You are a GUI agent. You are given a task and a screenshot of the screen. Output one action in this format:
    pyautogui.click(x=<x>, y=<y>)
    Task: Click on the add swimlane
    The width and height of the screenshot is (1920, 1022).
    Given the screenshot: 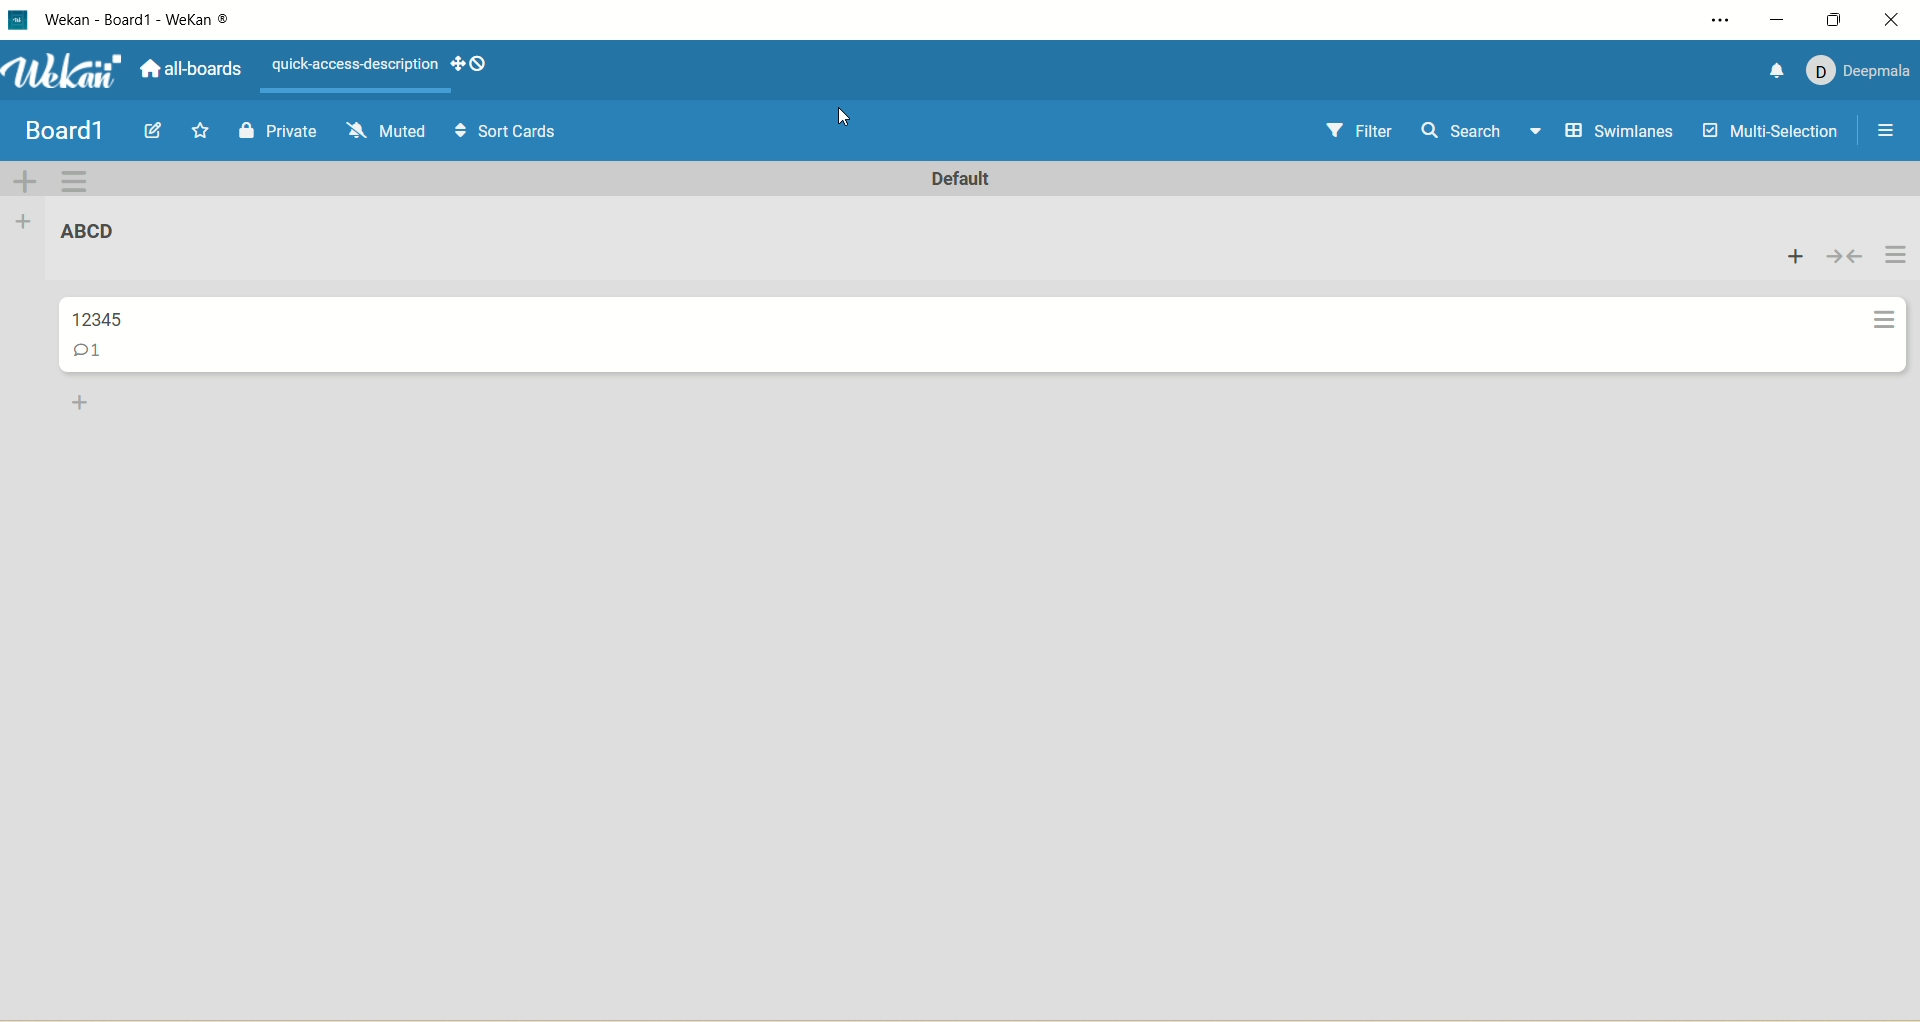 What is the action you would take?
    pyautogui.click(x=21, y=180)
    